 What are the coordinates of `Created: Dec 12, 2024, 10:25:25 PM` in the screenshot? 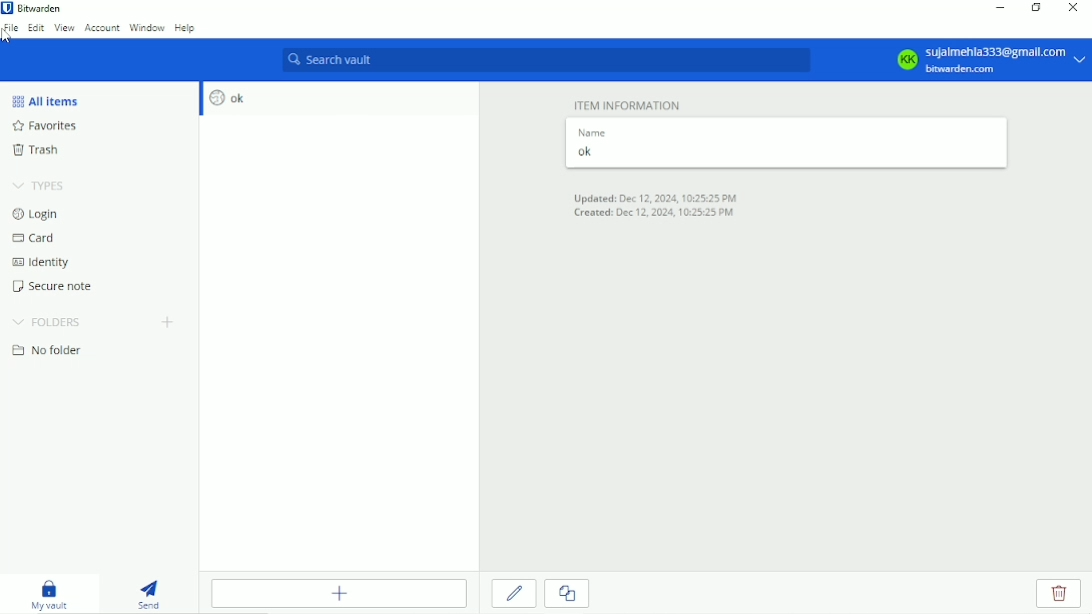 It's located at (653, 214).